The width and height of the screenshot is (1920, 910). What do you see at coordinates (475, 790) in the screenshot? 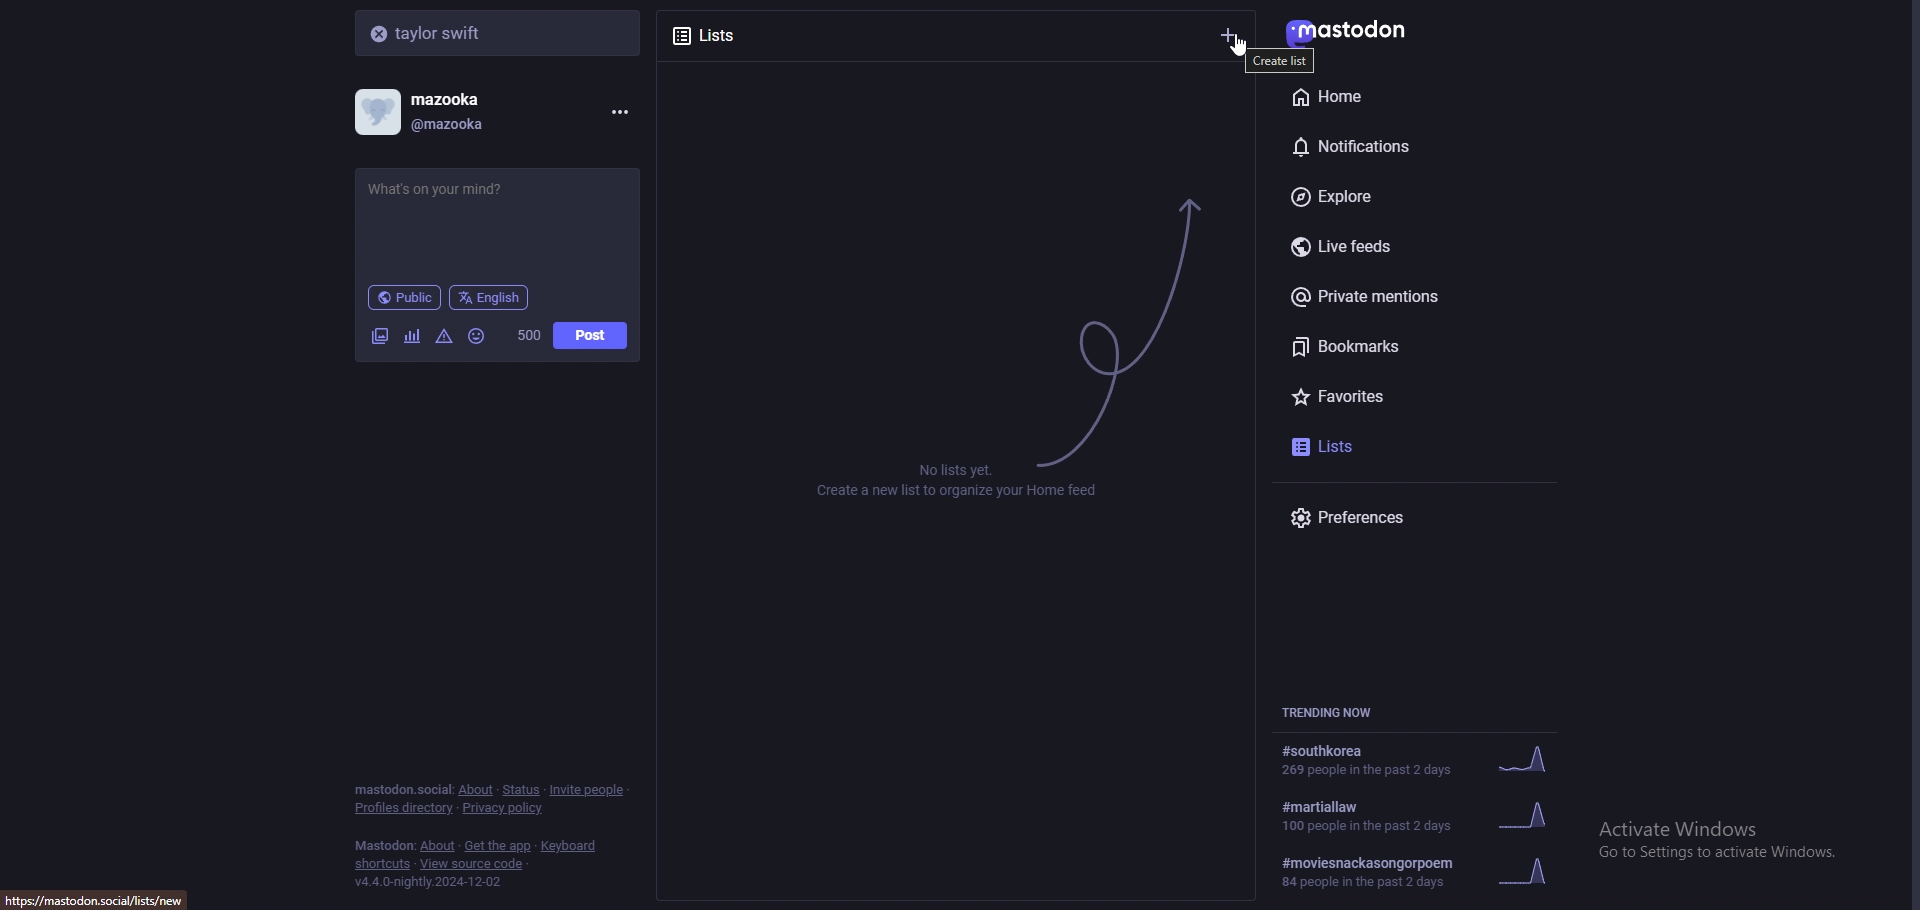
I see `about` at bounding box center [475, 790].